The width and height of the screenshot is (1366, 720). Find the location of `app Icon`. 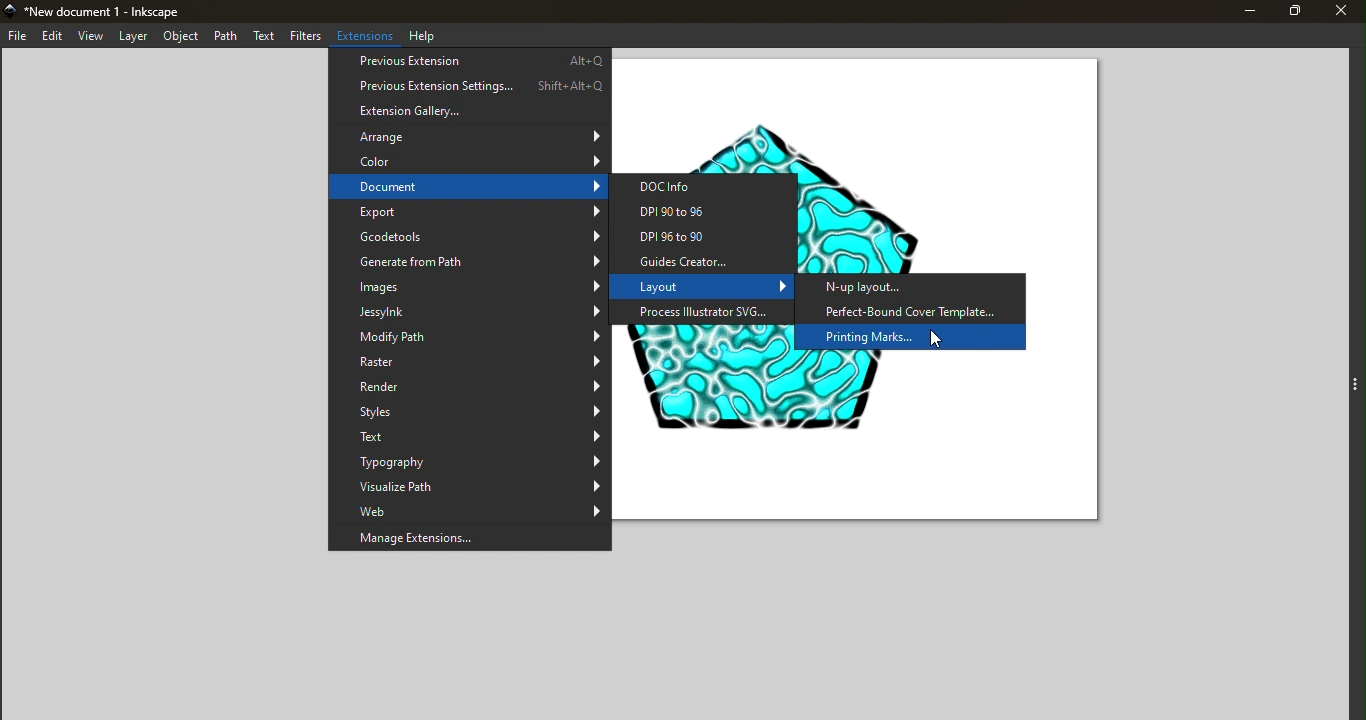

app Icon is located at coordinates (9, 10).